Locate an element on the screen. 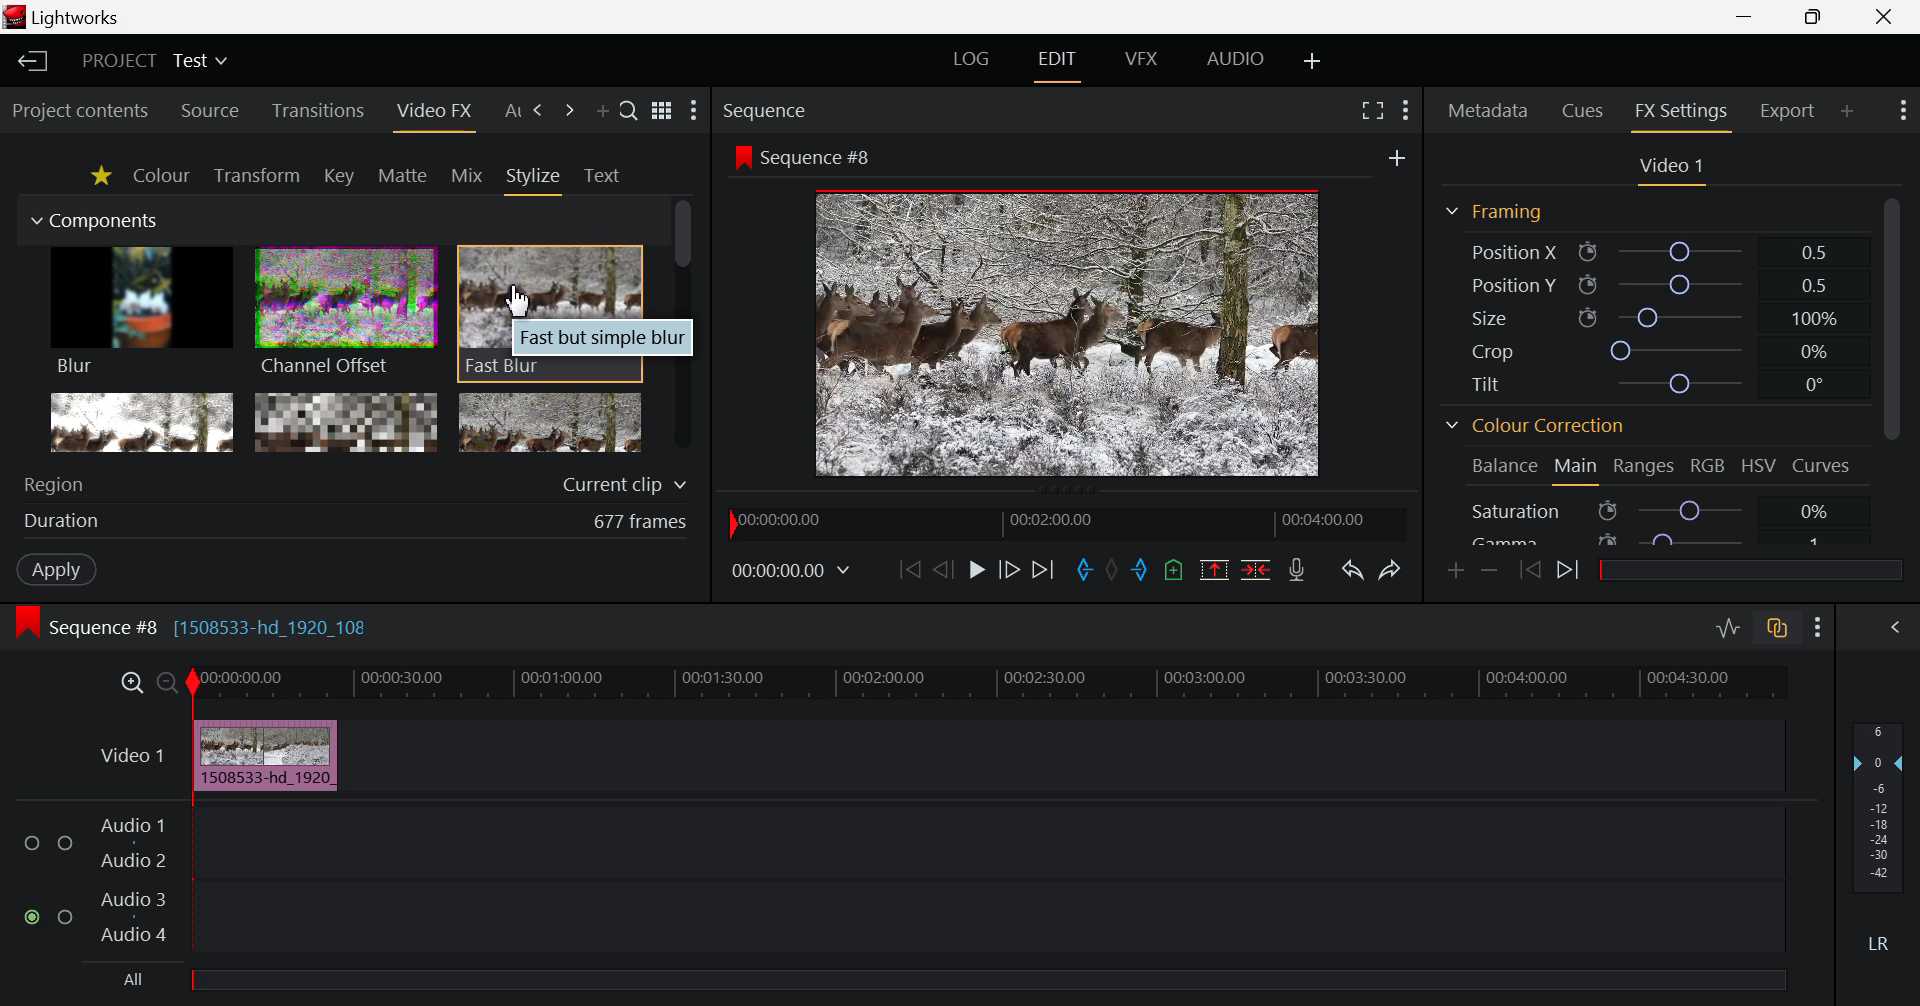  HSV is located at coordinates (1757, 466).